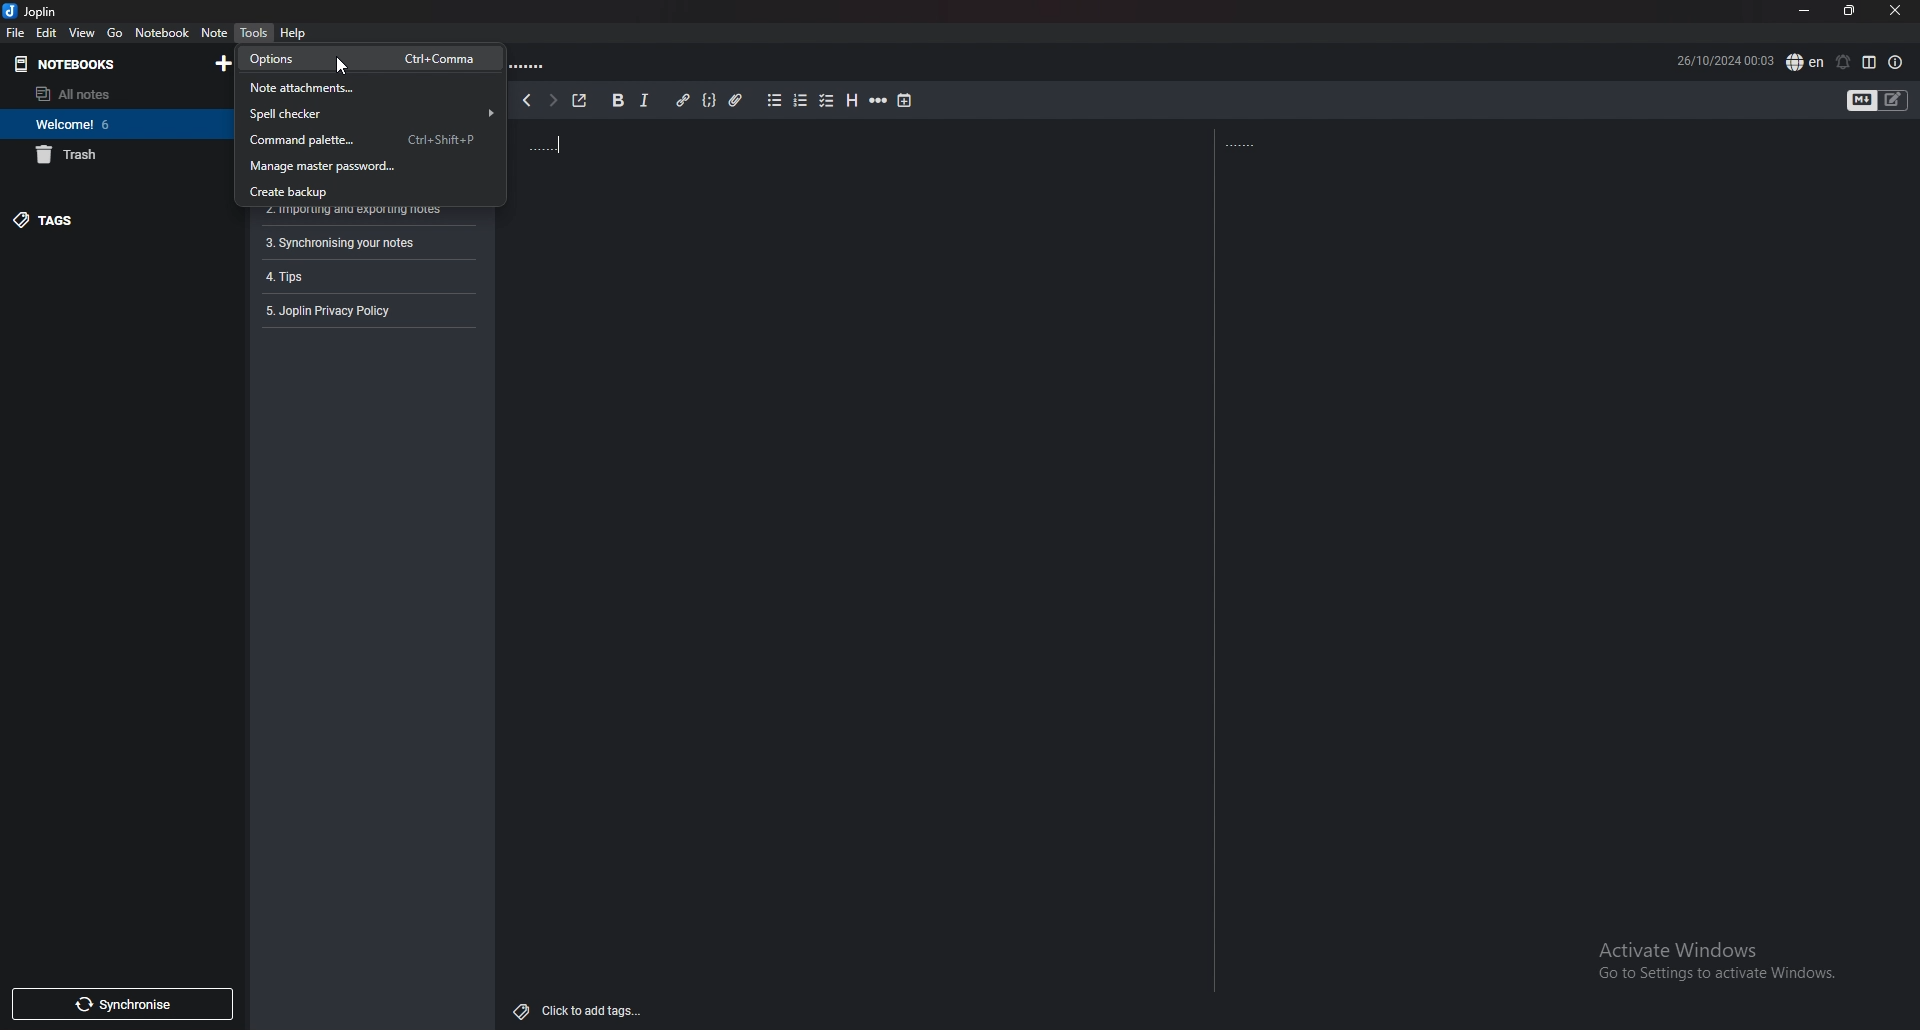 This screenshot has width=1920, height=1030. I want to click on numbered list, so click(802, 100).